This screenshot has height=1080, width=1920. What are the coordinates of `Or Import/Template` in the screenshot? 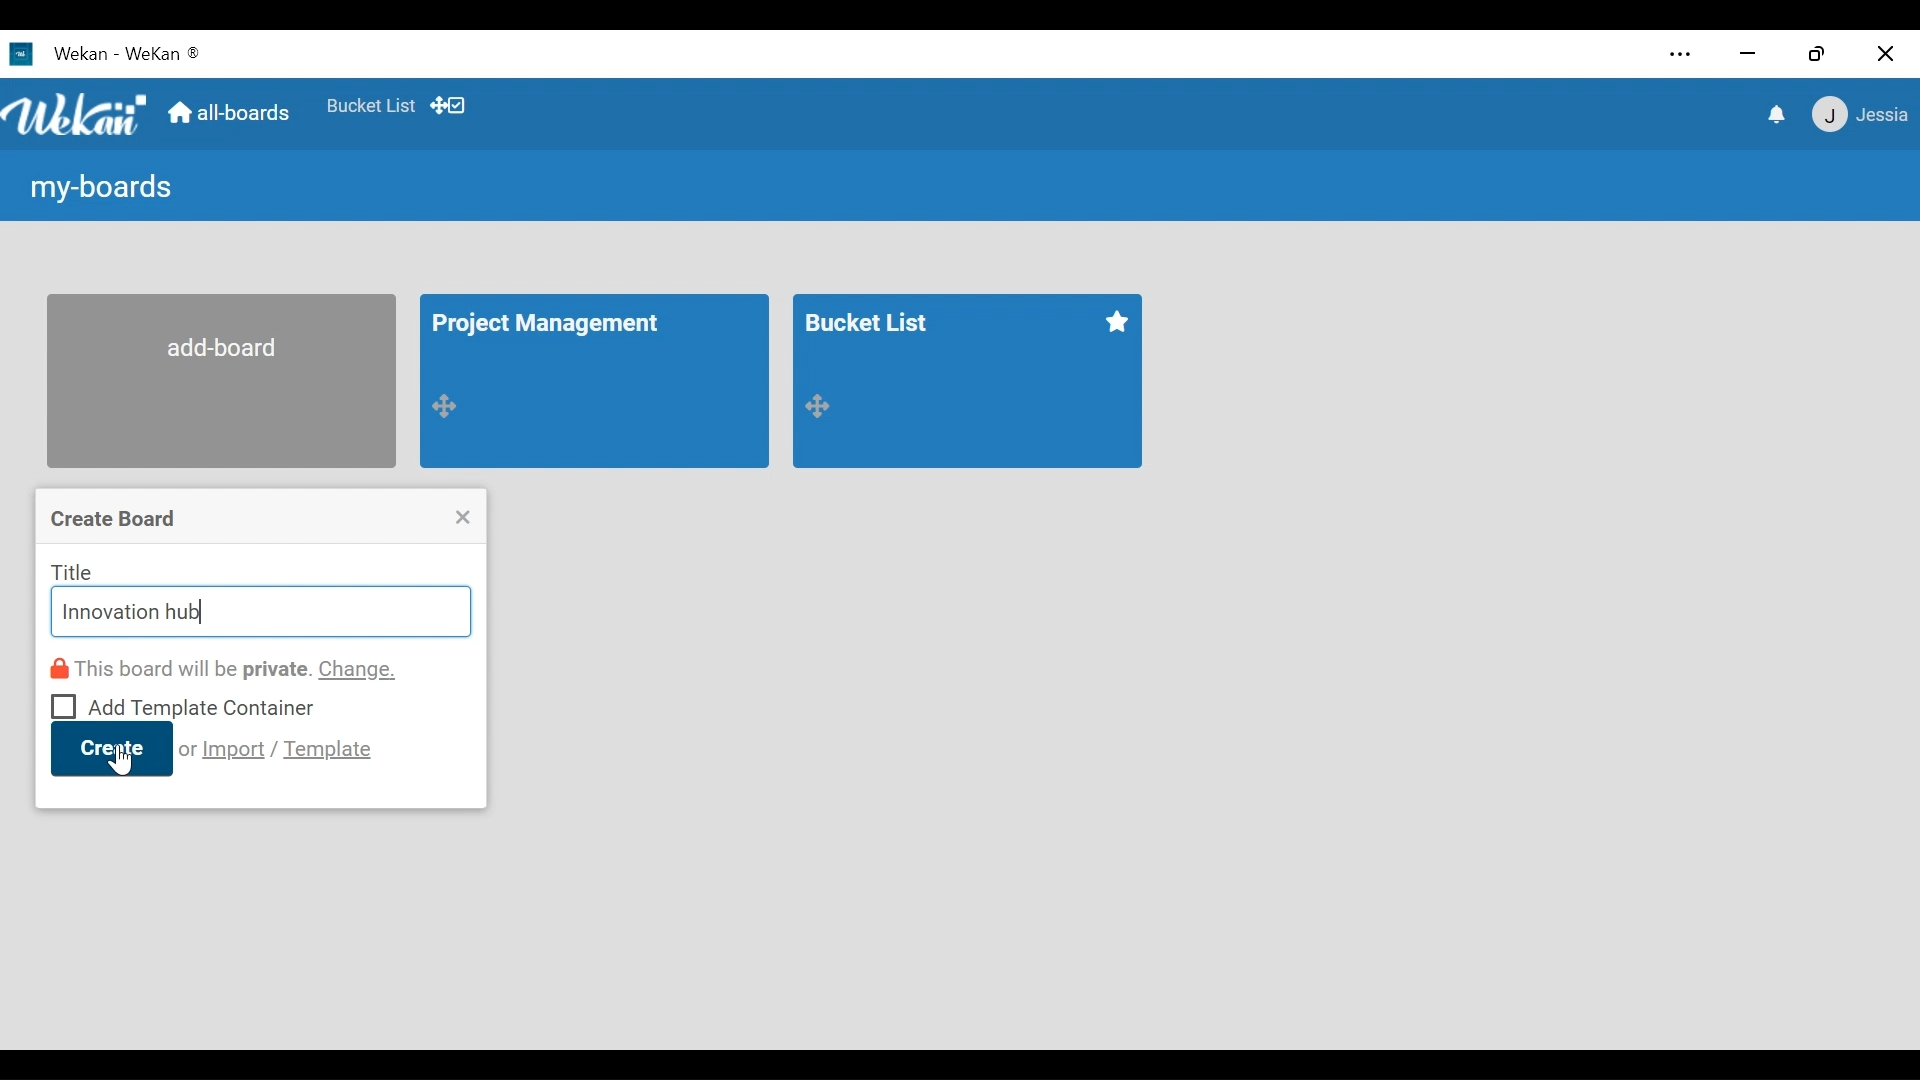 It's located at (277, 749).